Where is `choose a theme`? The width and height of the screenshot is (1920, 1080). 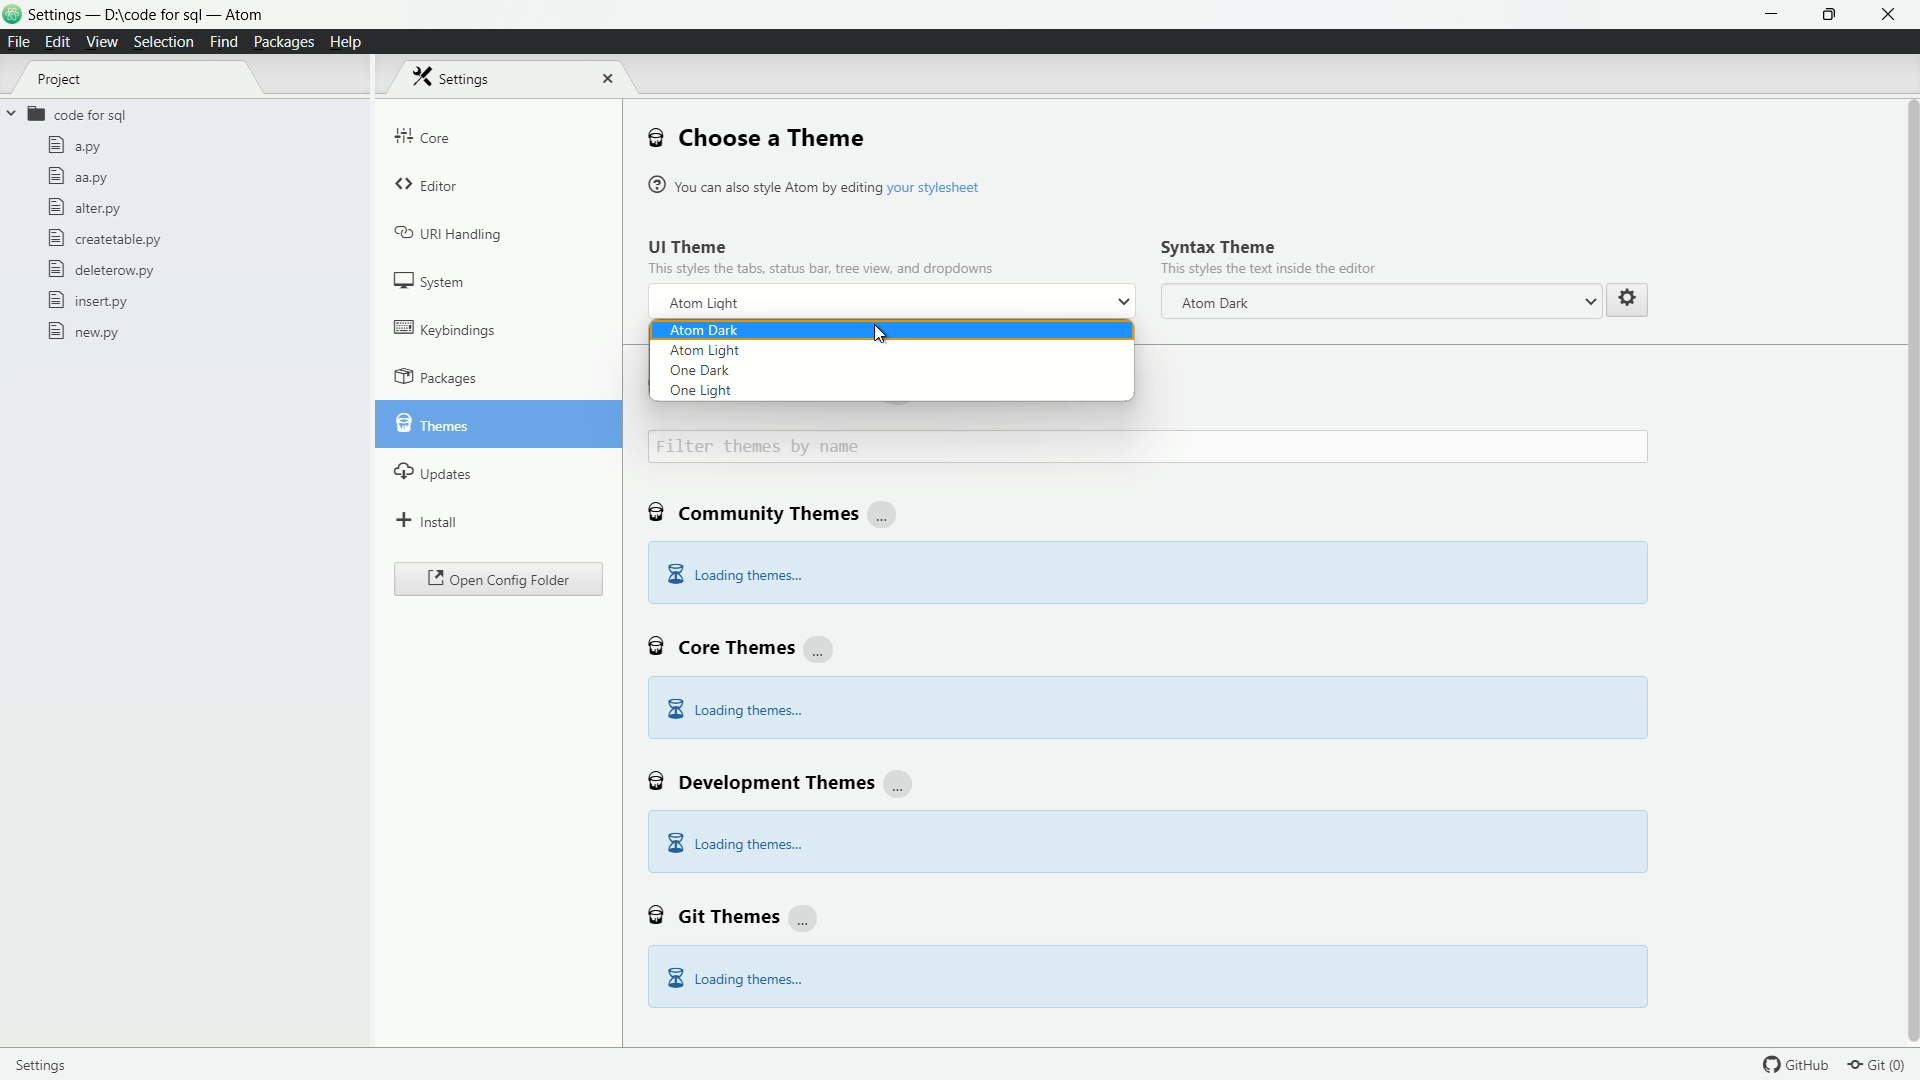 choose a theme is located at coordinates (757, 137).